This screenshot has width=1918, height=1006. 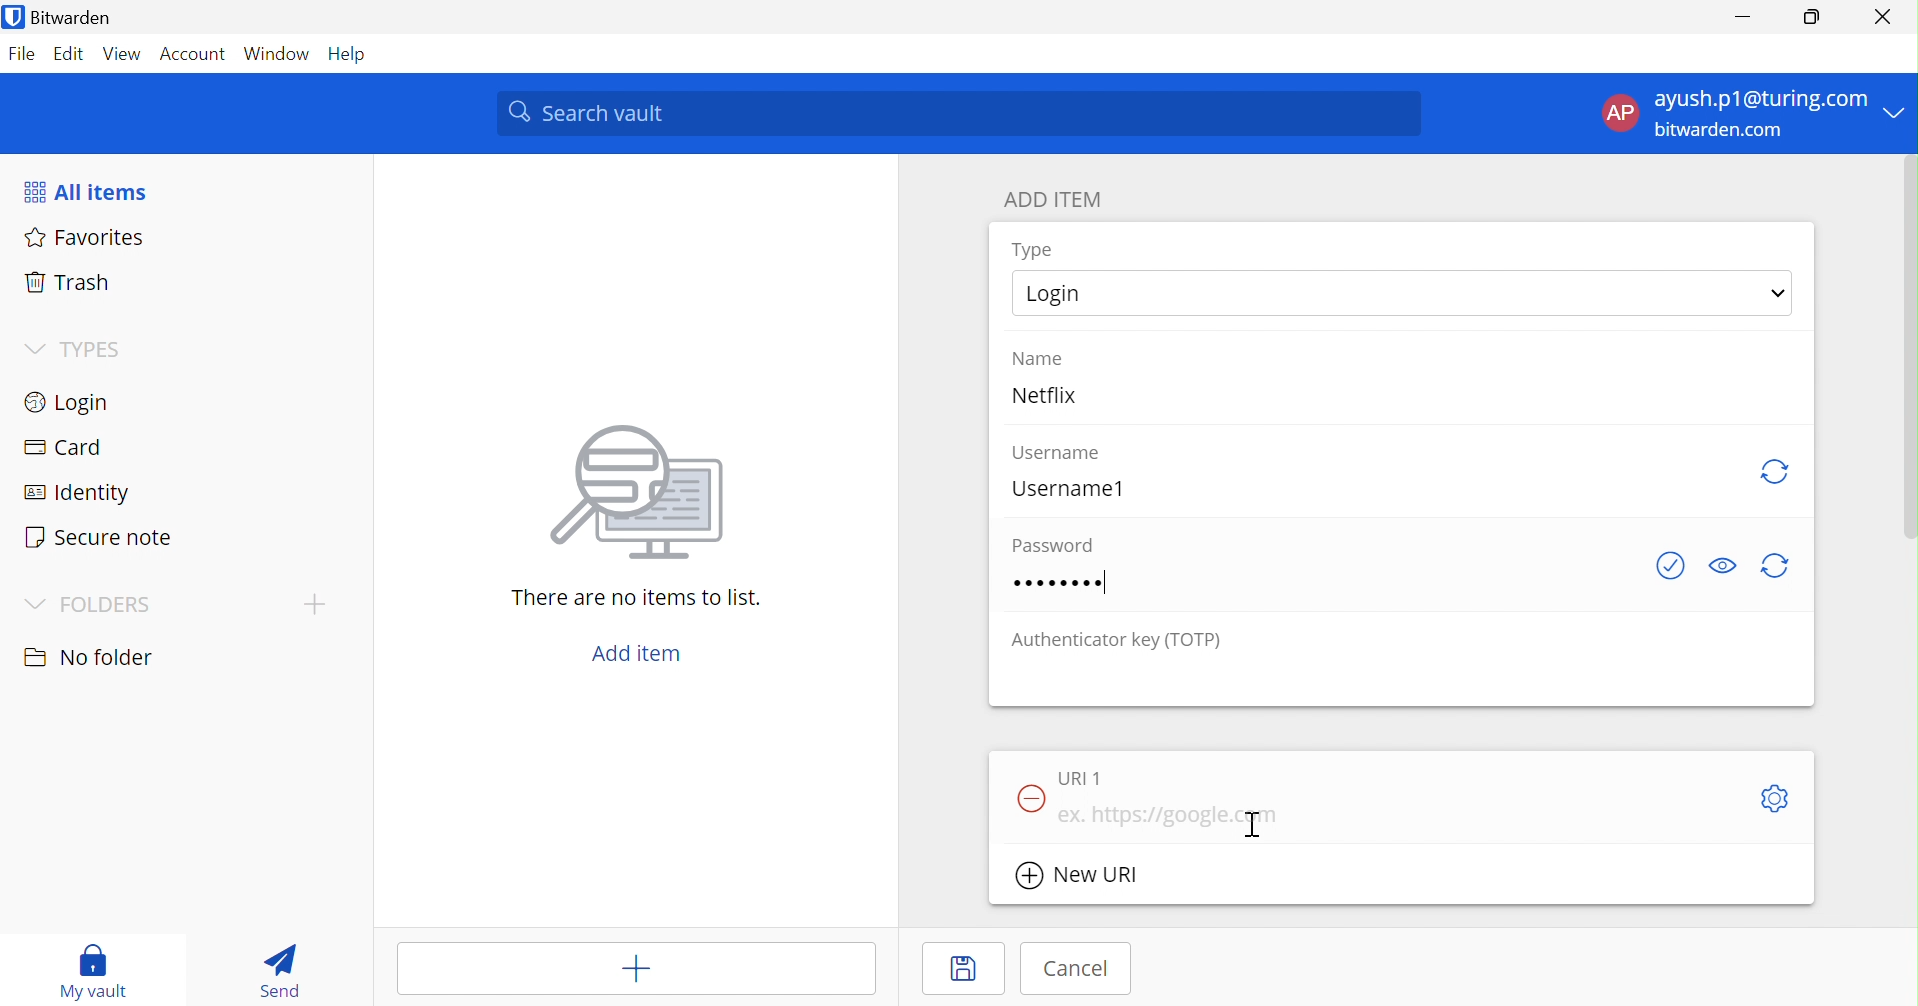 What do you see at coordinates (23, 55) in the screenshot?
I see `File` at bounding box center [23, 55].